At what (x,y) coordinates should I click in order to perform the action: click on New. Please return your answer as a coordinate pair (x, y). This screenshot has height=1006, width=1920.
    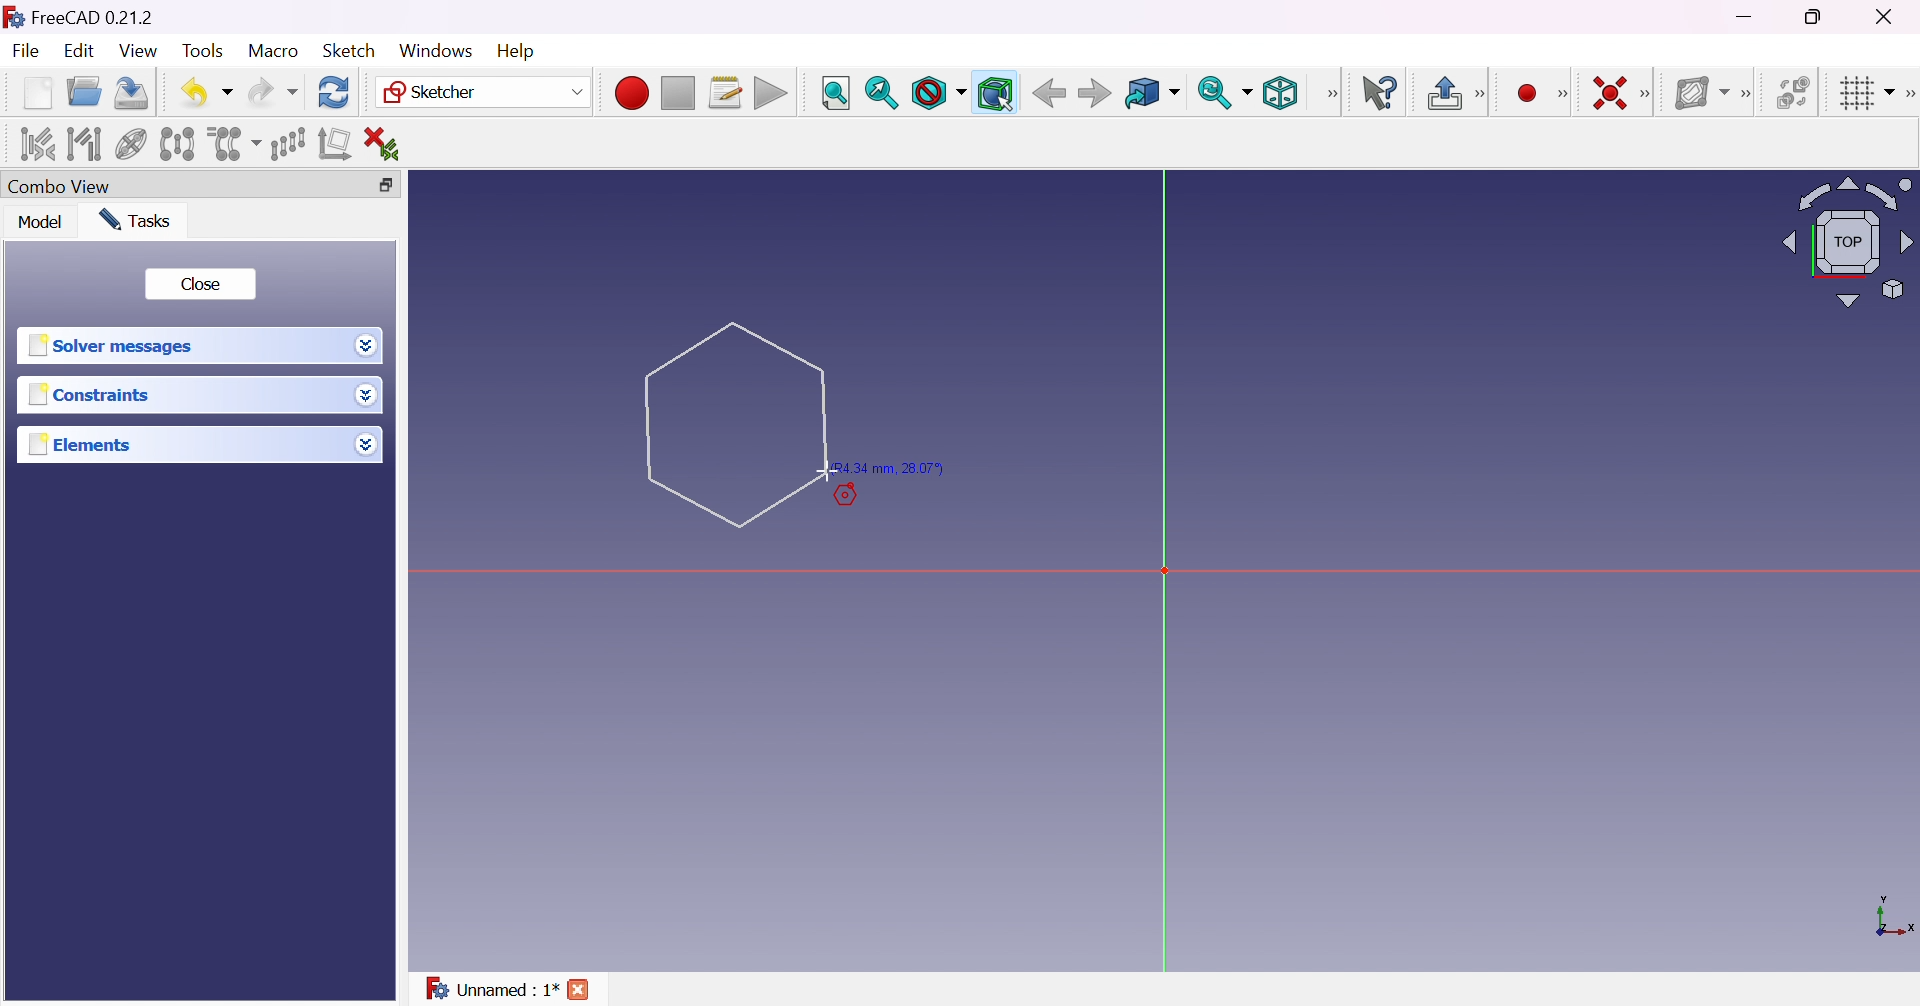
    Looking at the image, I should click on (40, 97).